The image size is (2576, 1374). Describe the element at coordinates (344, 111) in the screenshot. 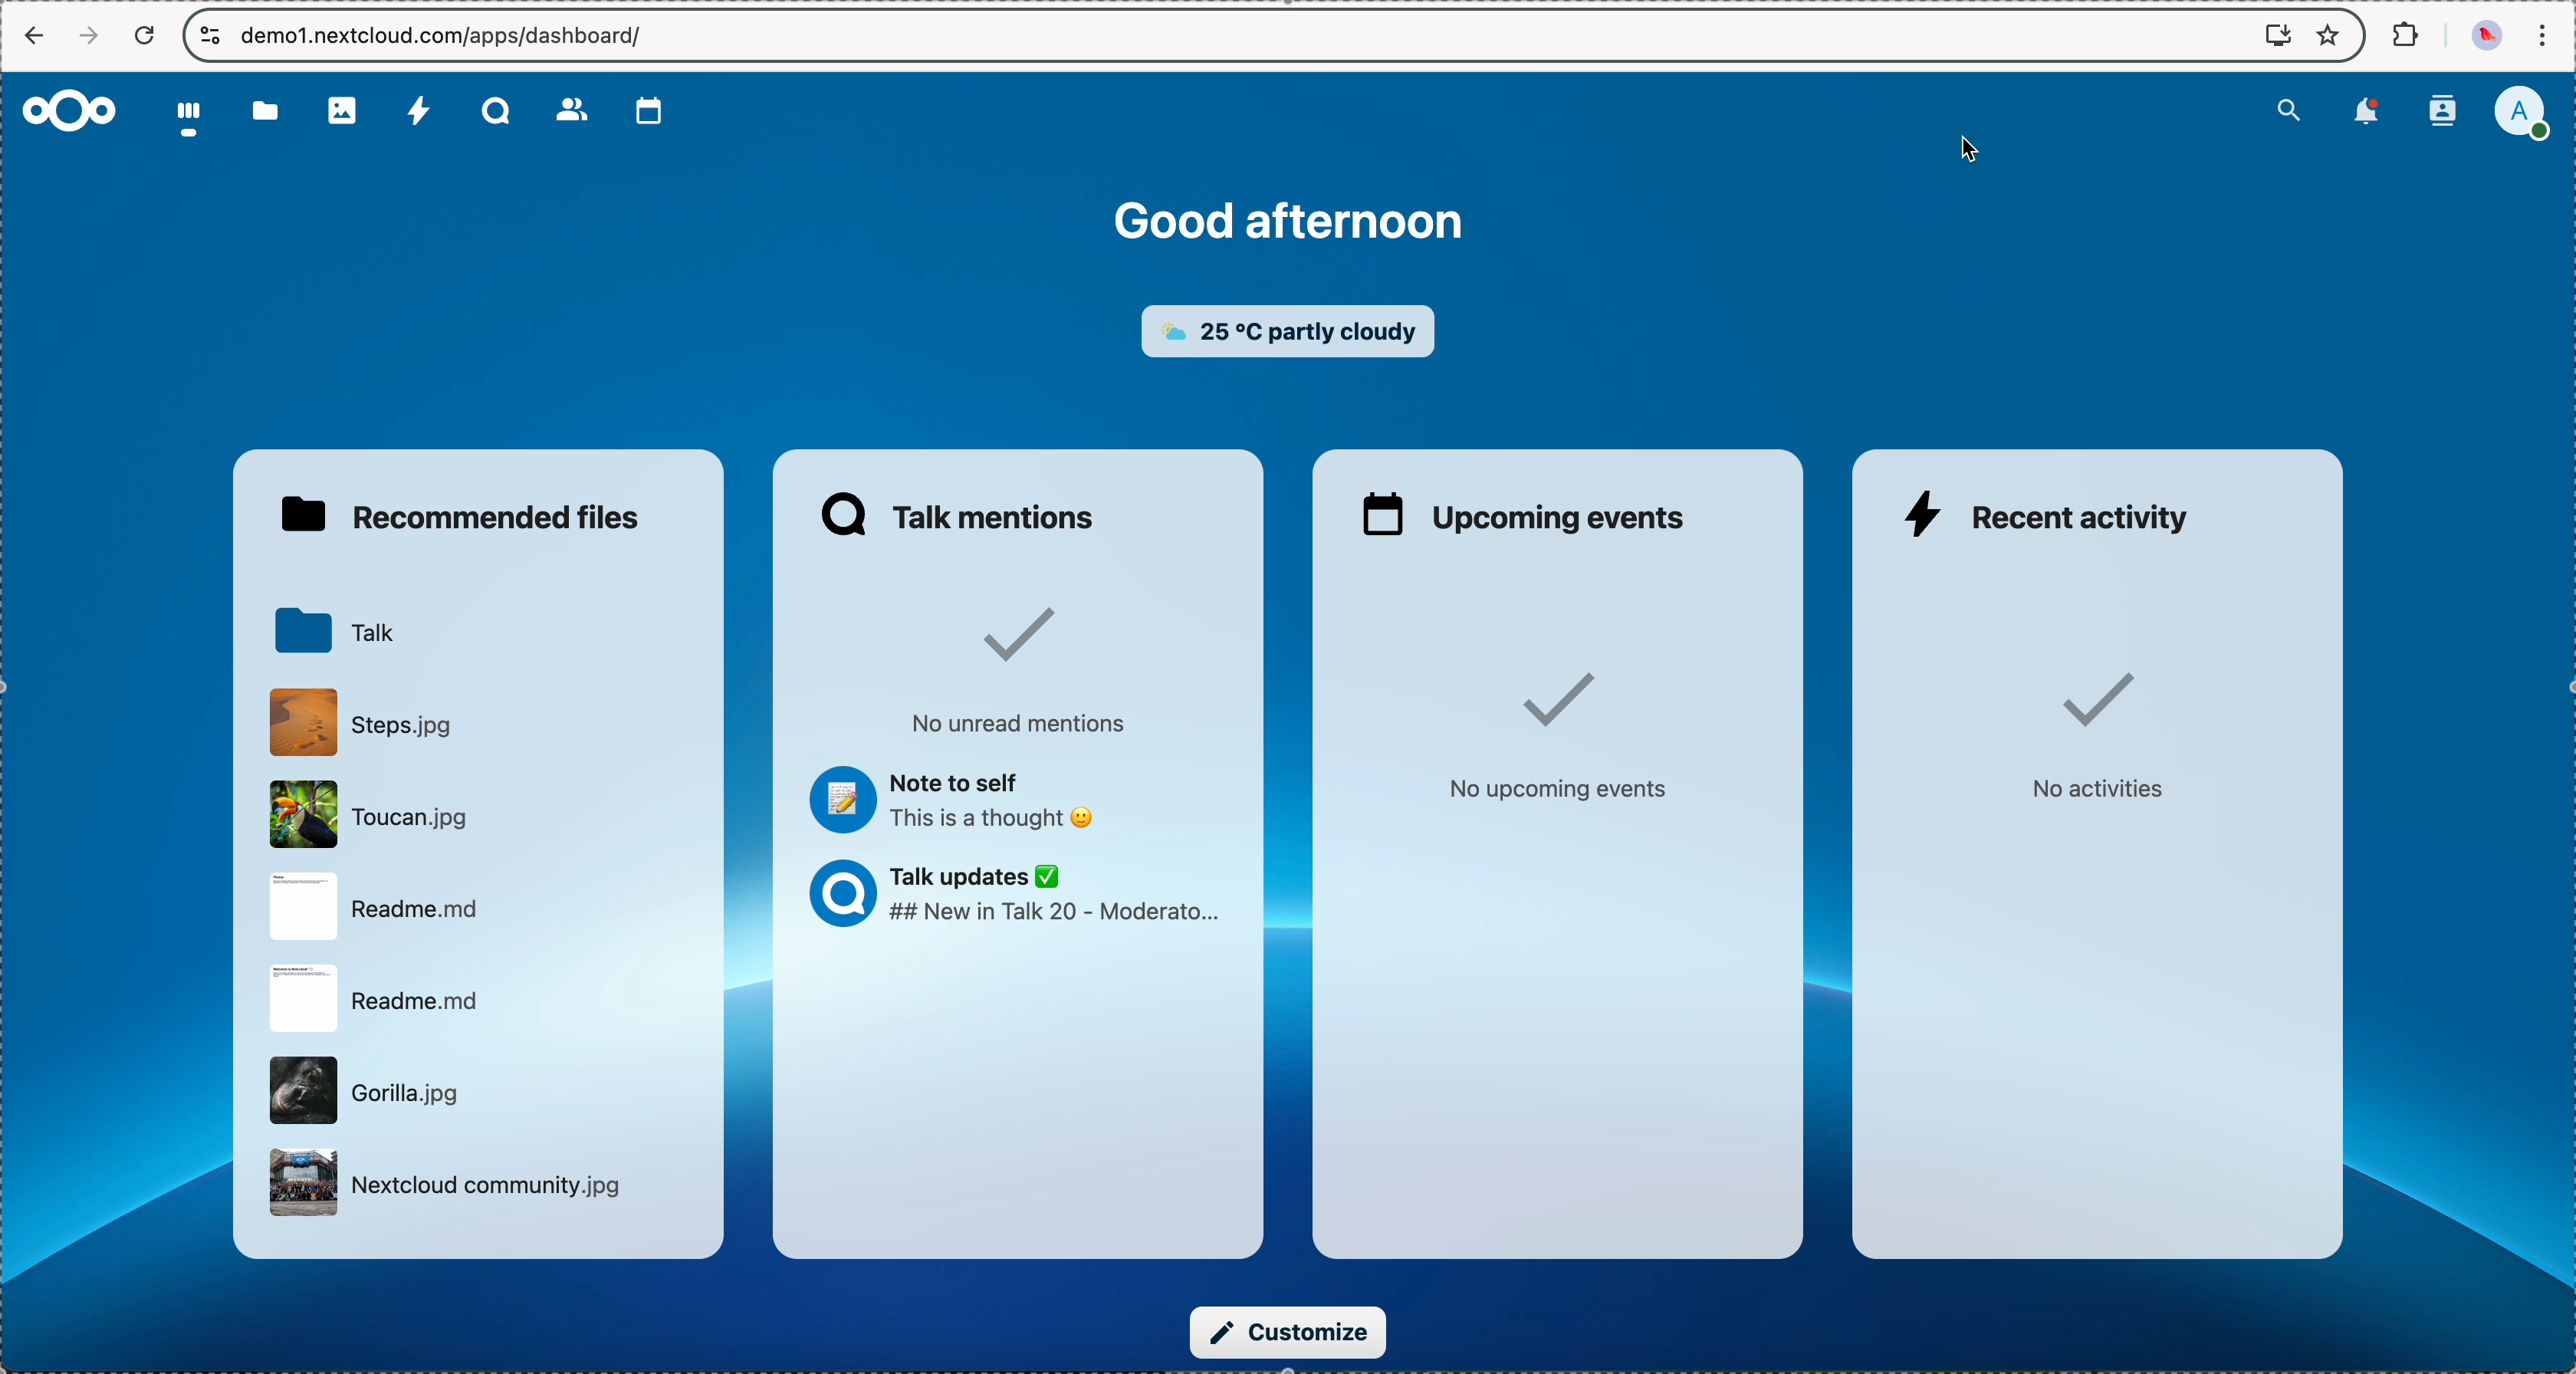

I see `photos` at that location.